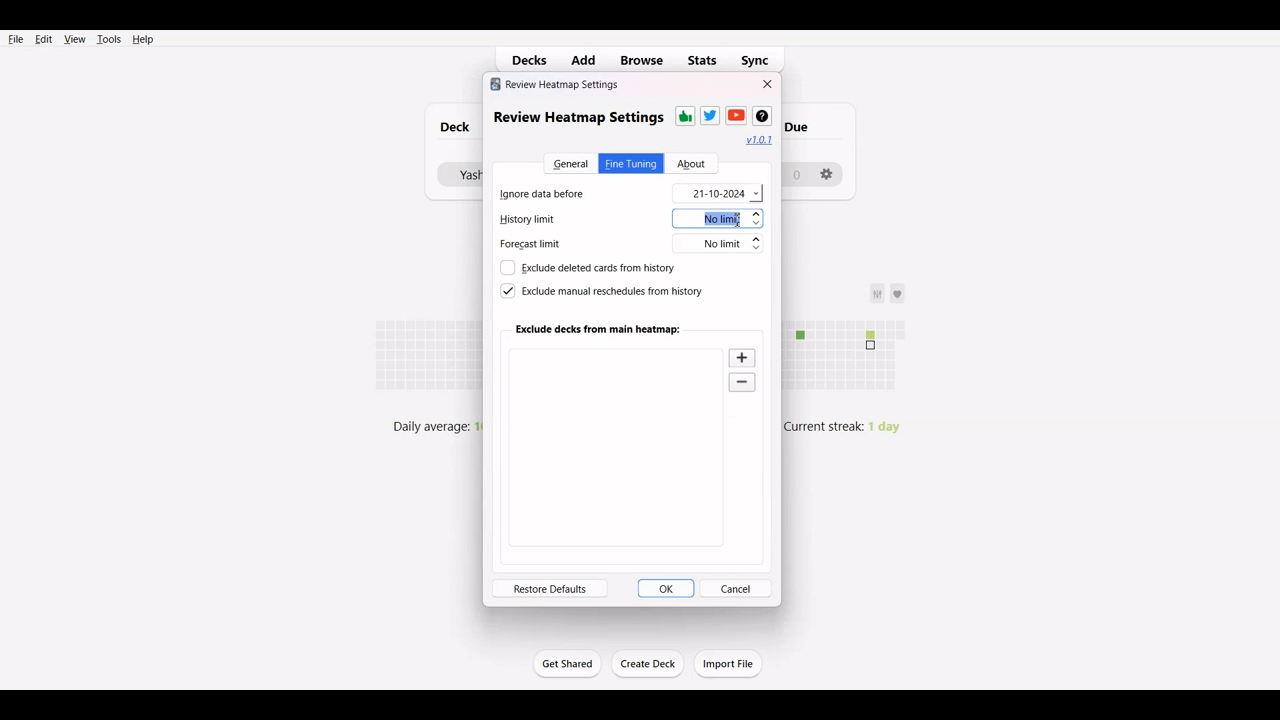  Describe the element at coordinates (550, 588) in the screenshot. I see `Restore defaults` at that location.